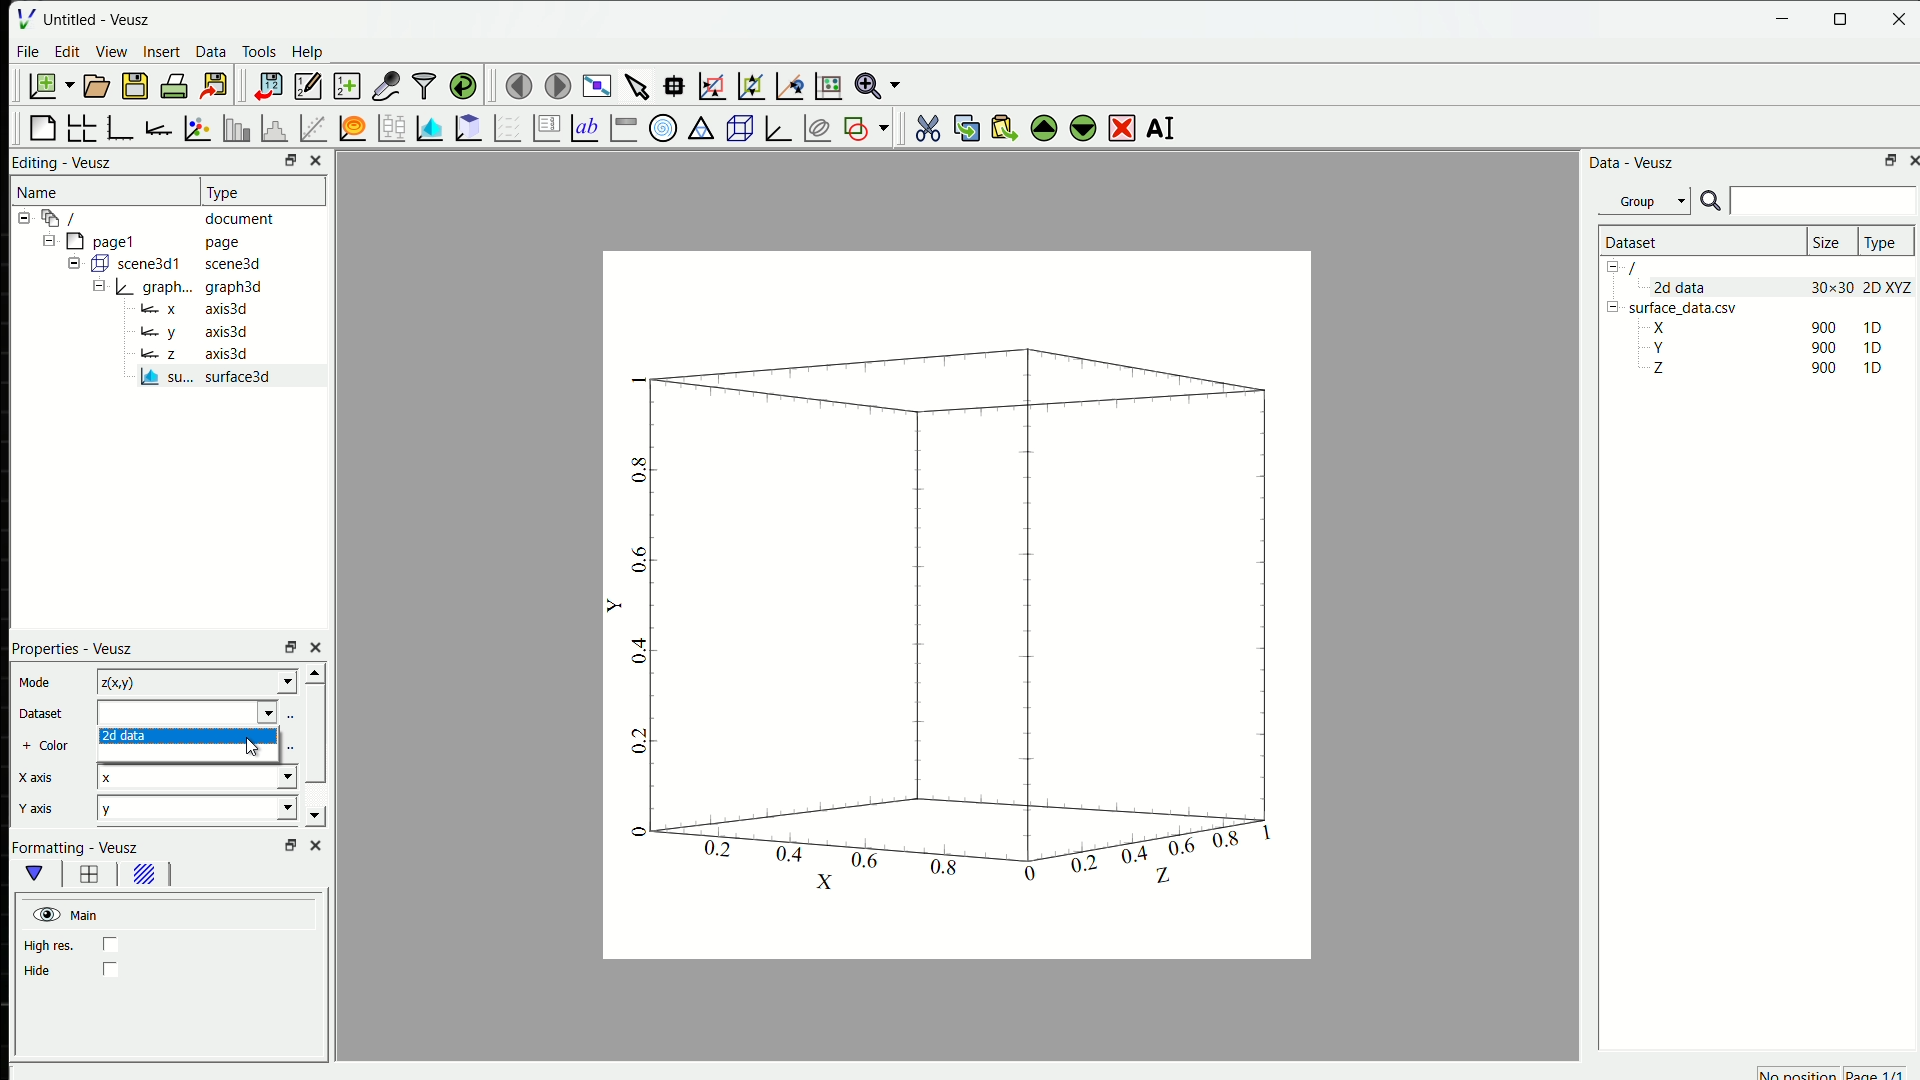  Describe the element at coordinates (44, 127) in the screenshot. I see `blank page` at that location.